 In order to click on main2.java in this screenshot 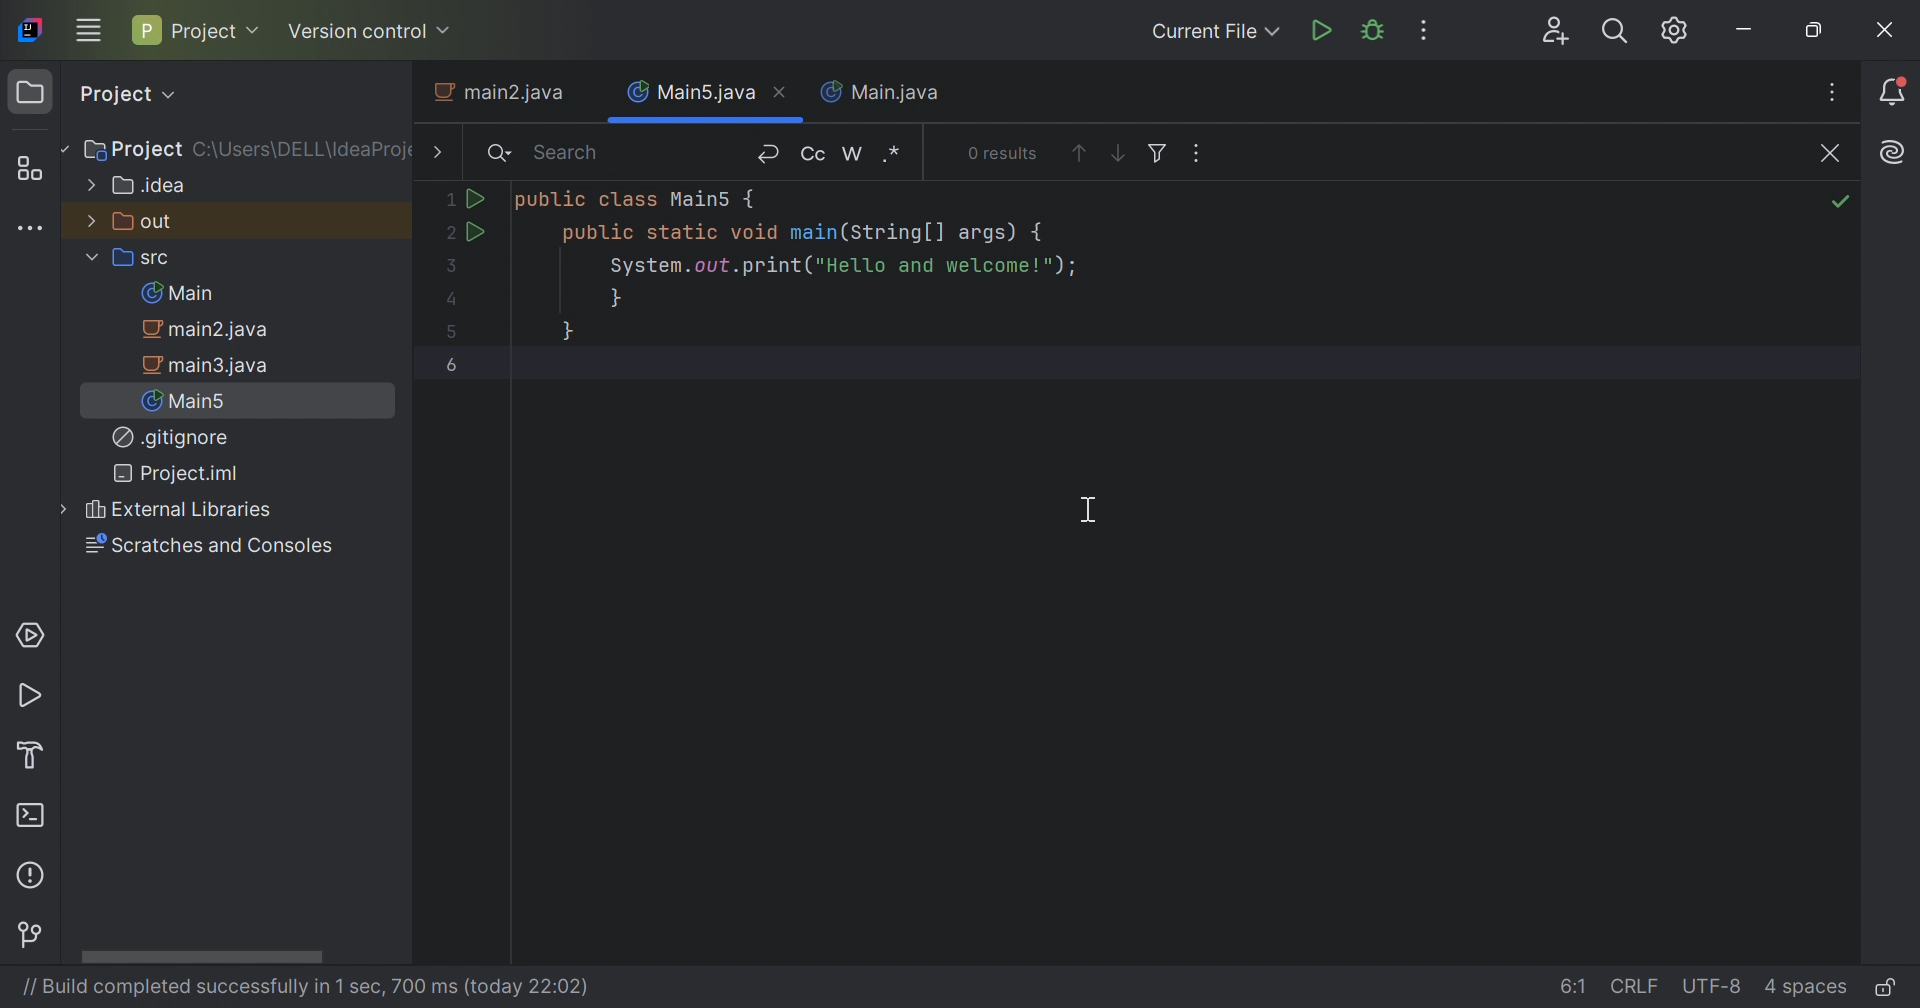, I will do `click(504, 93)`.